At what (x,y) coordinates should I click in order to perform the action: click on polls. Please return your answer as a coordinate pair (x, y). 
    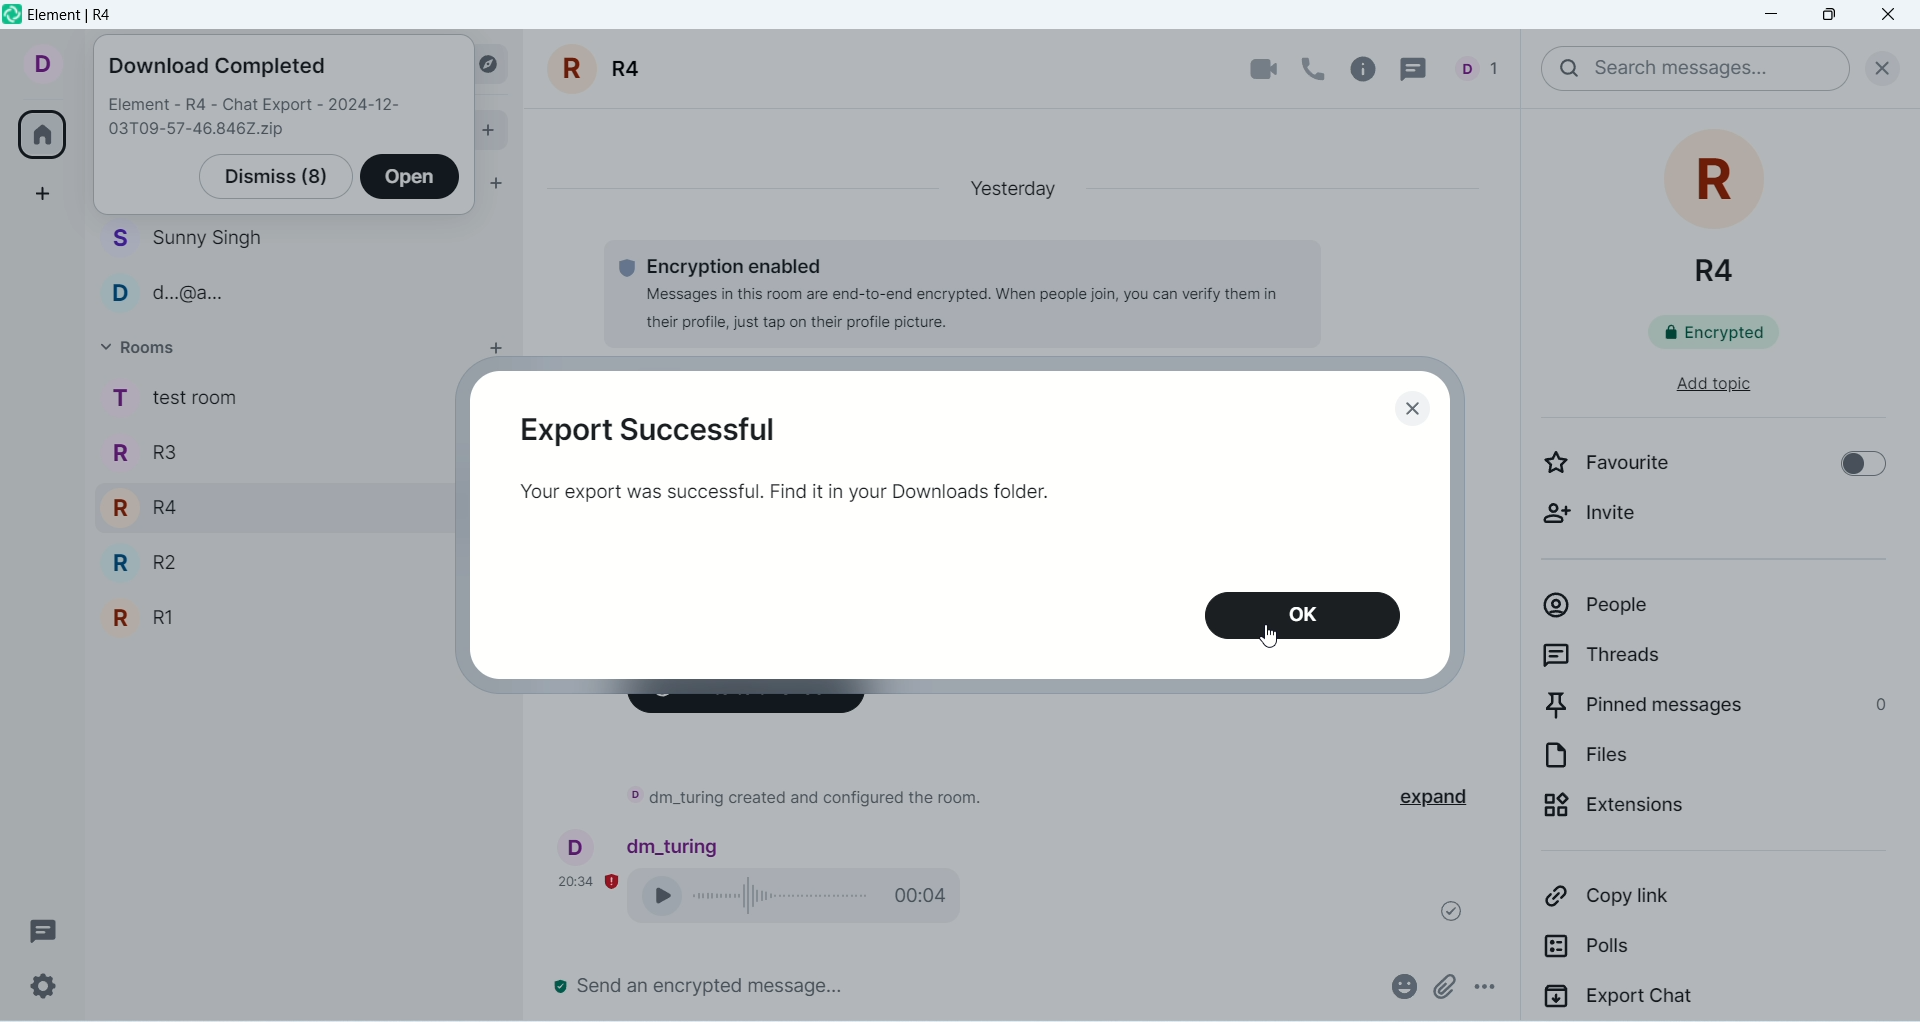
    Looking at the image, I should click on (1652, 954).